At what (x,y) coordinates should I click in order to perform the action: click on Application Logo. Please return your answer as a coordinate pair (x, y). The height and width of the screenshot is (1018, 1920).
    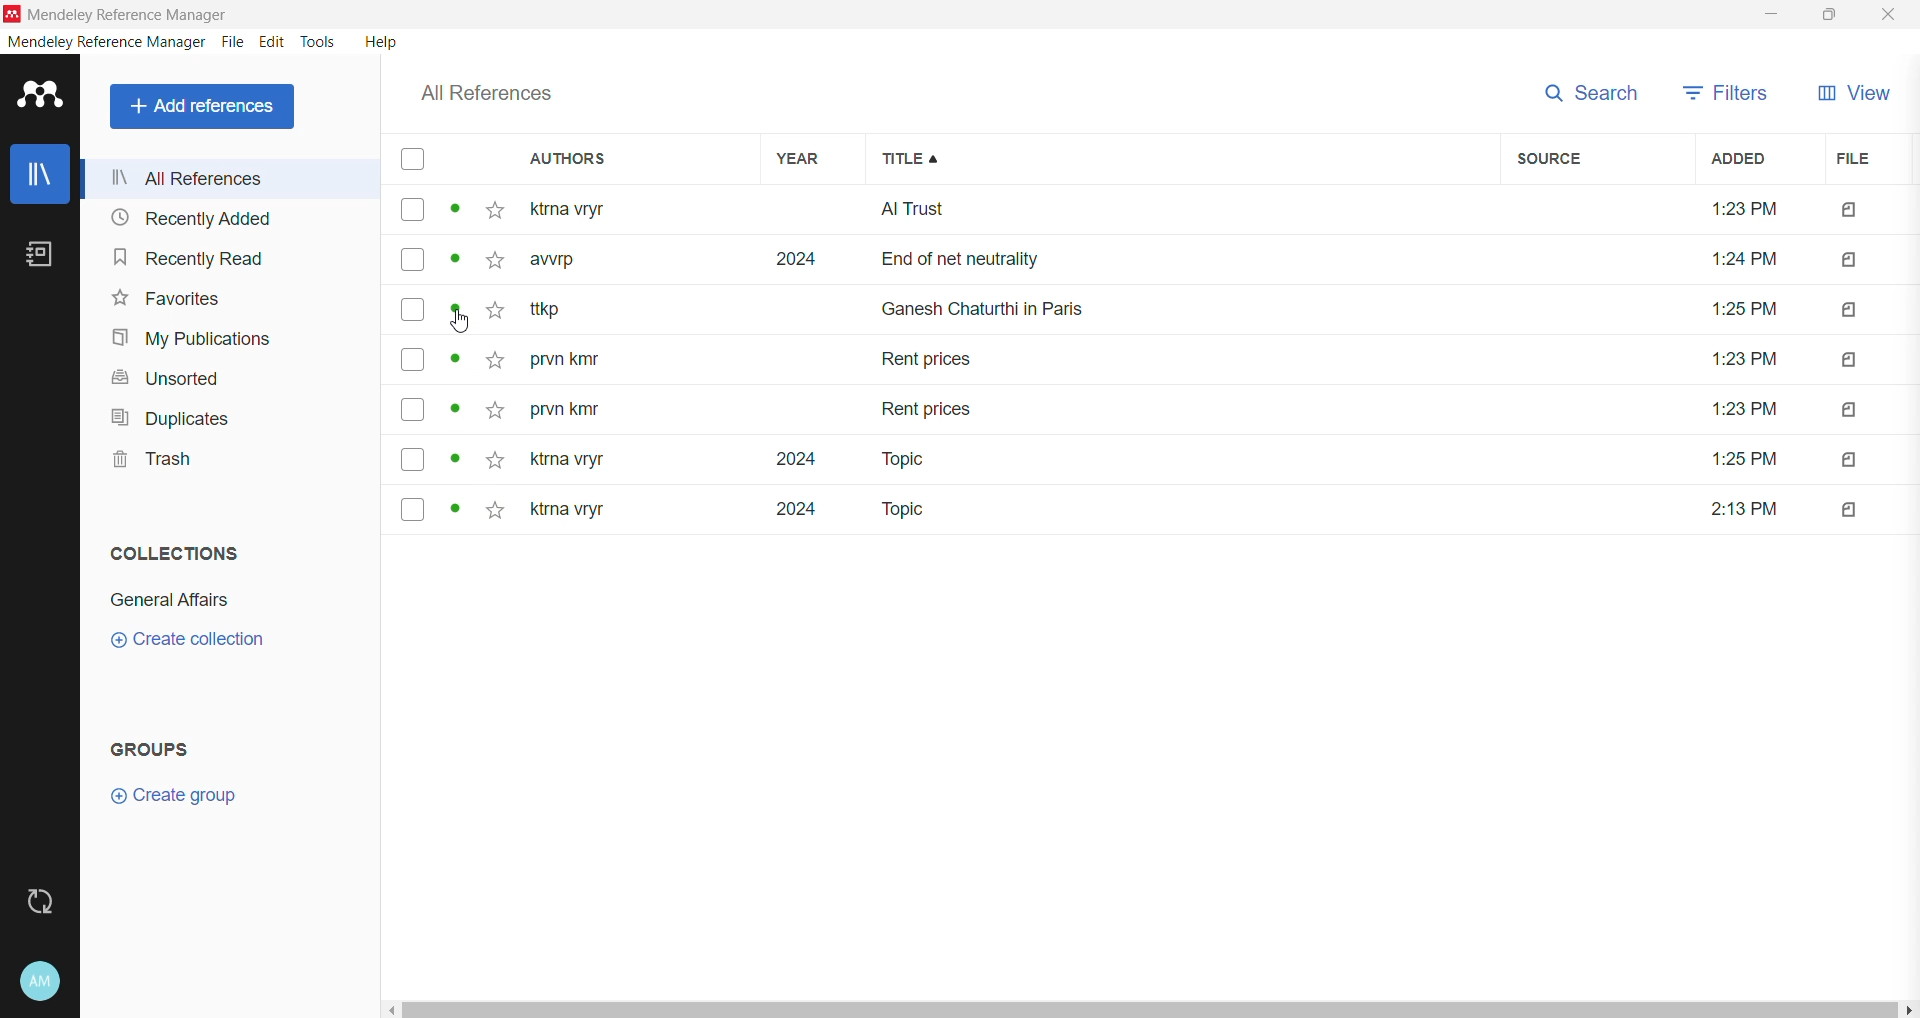
    Looking at the image, I should click on (40, 97).